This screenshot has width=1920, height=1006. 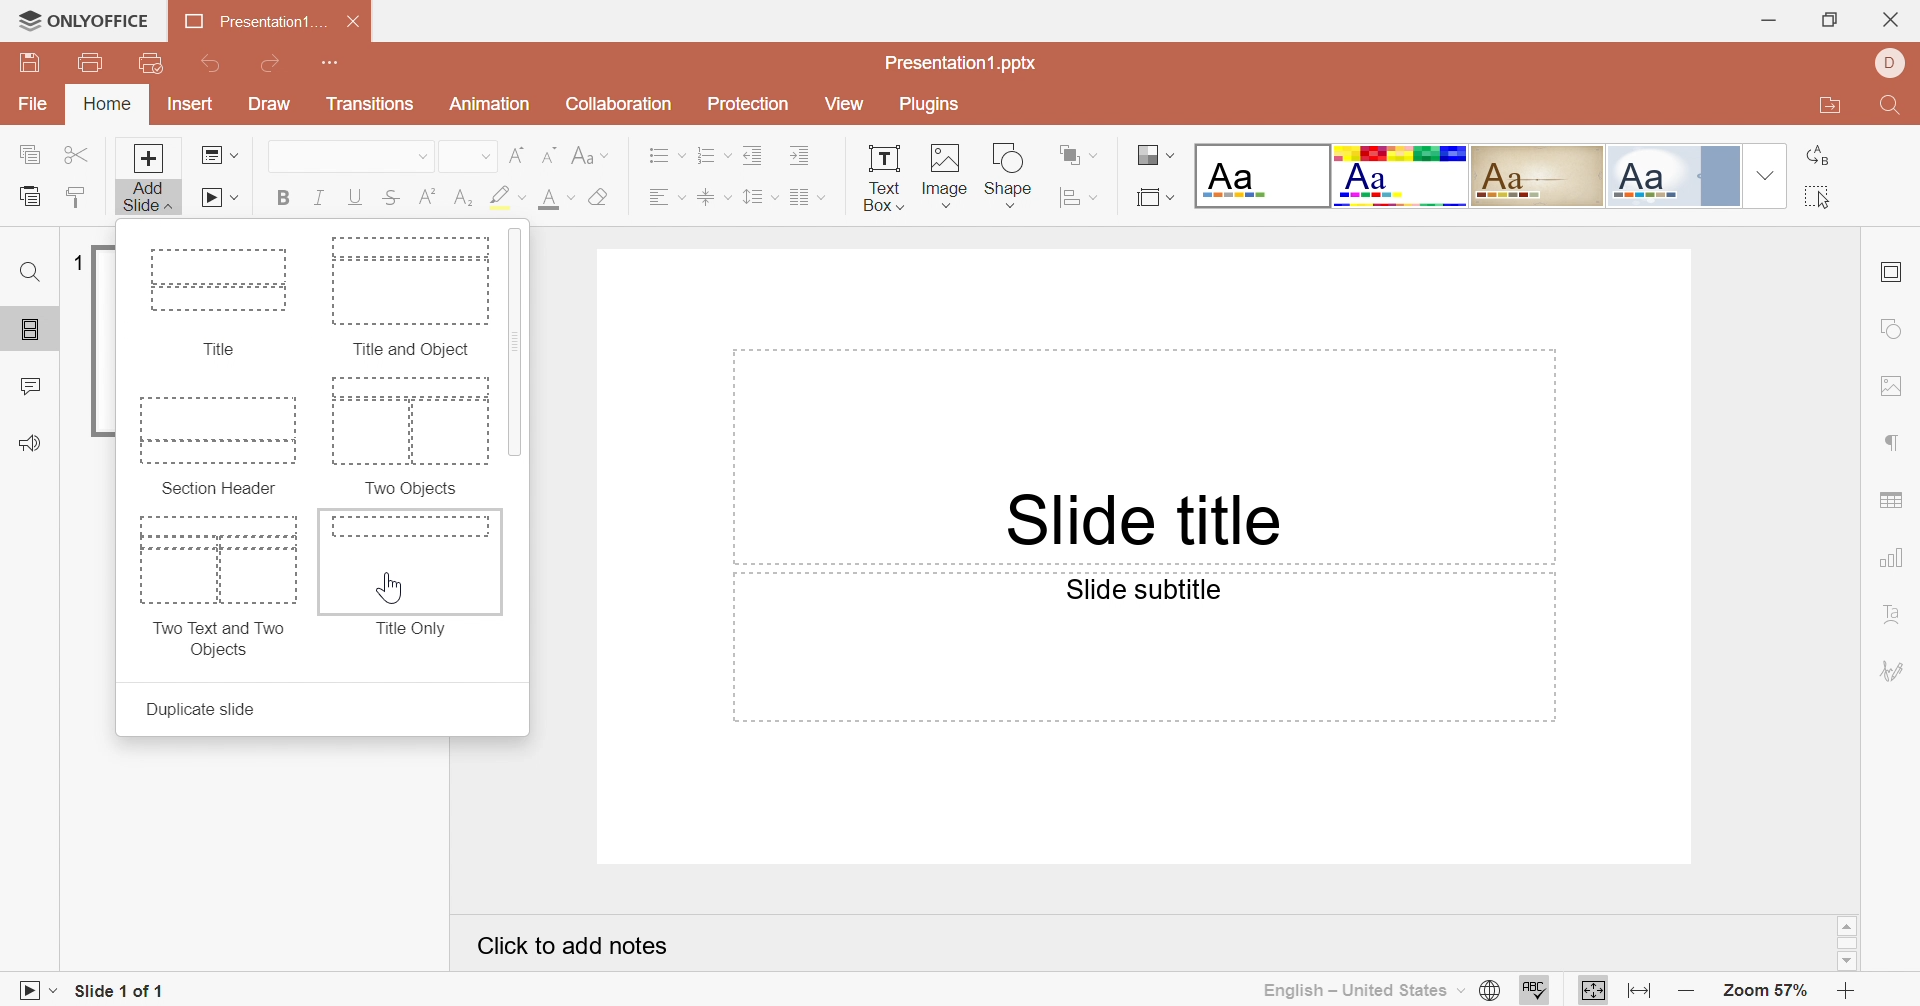 I want to click on Text Art settings, so click(x=1895, y=613).